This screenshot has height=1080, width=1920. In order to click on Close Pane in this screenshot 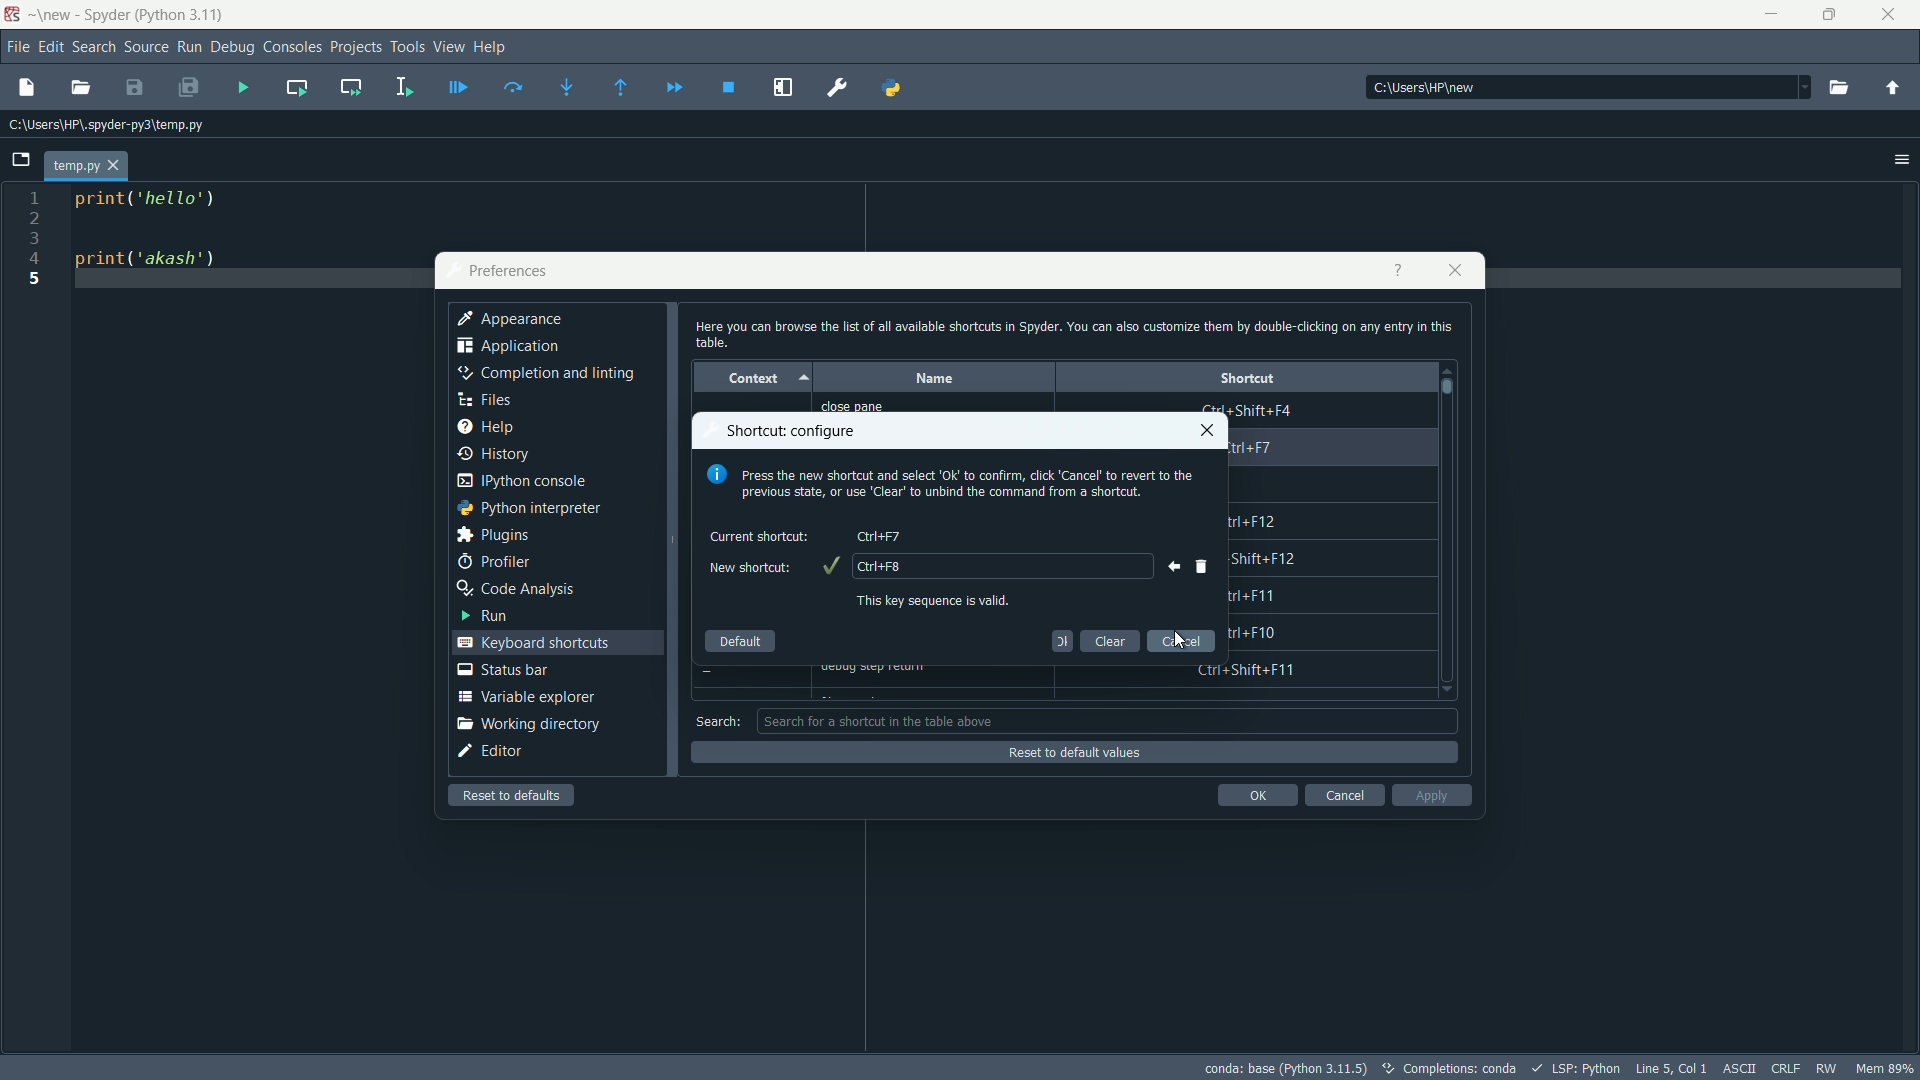, I will do `click(864, 406)`.